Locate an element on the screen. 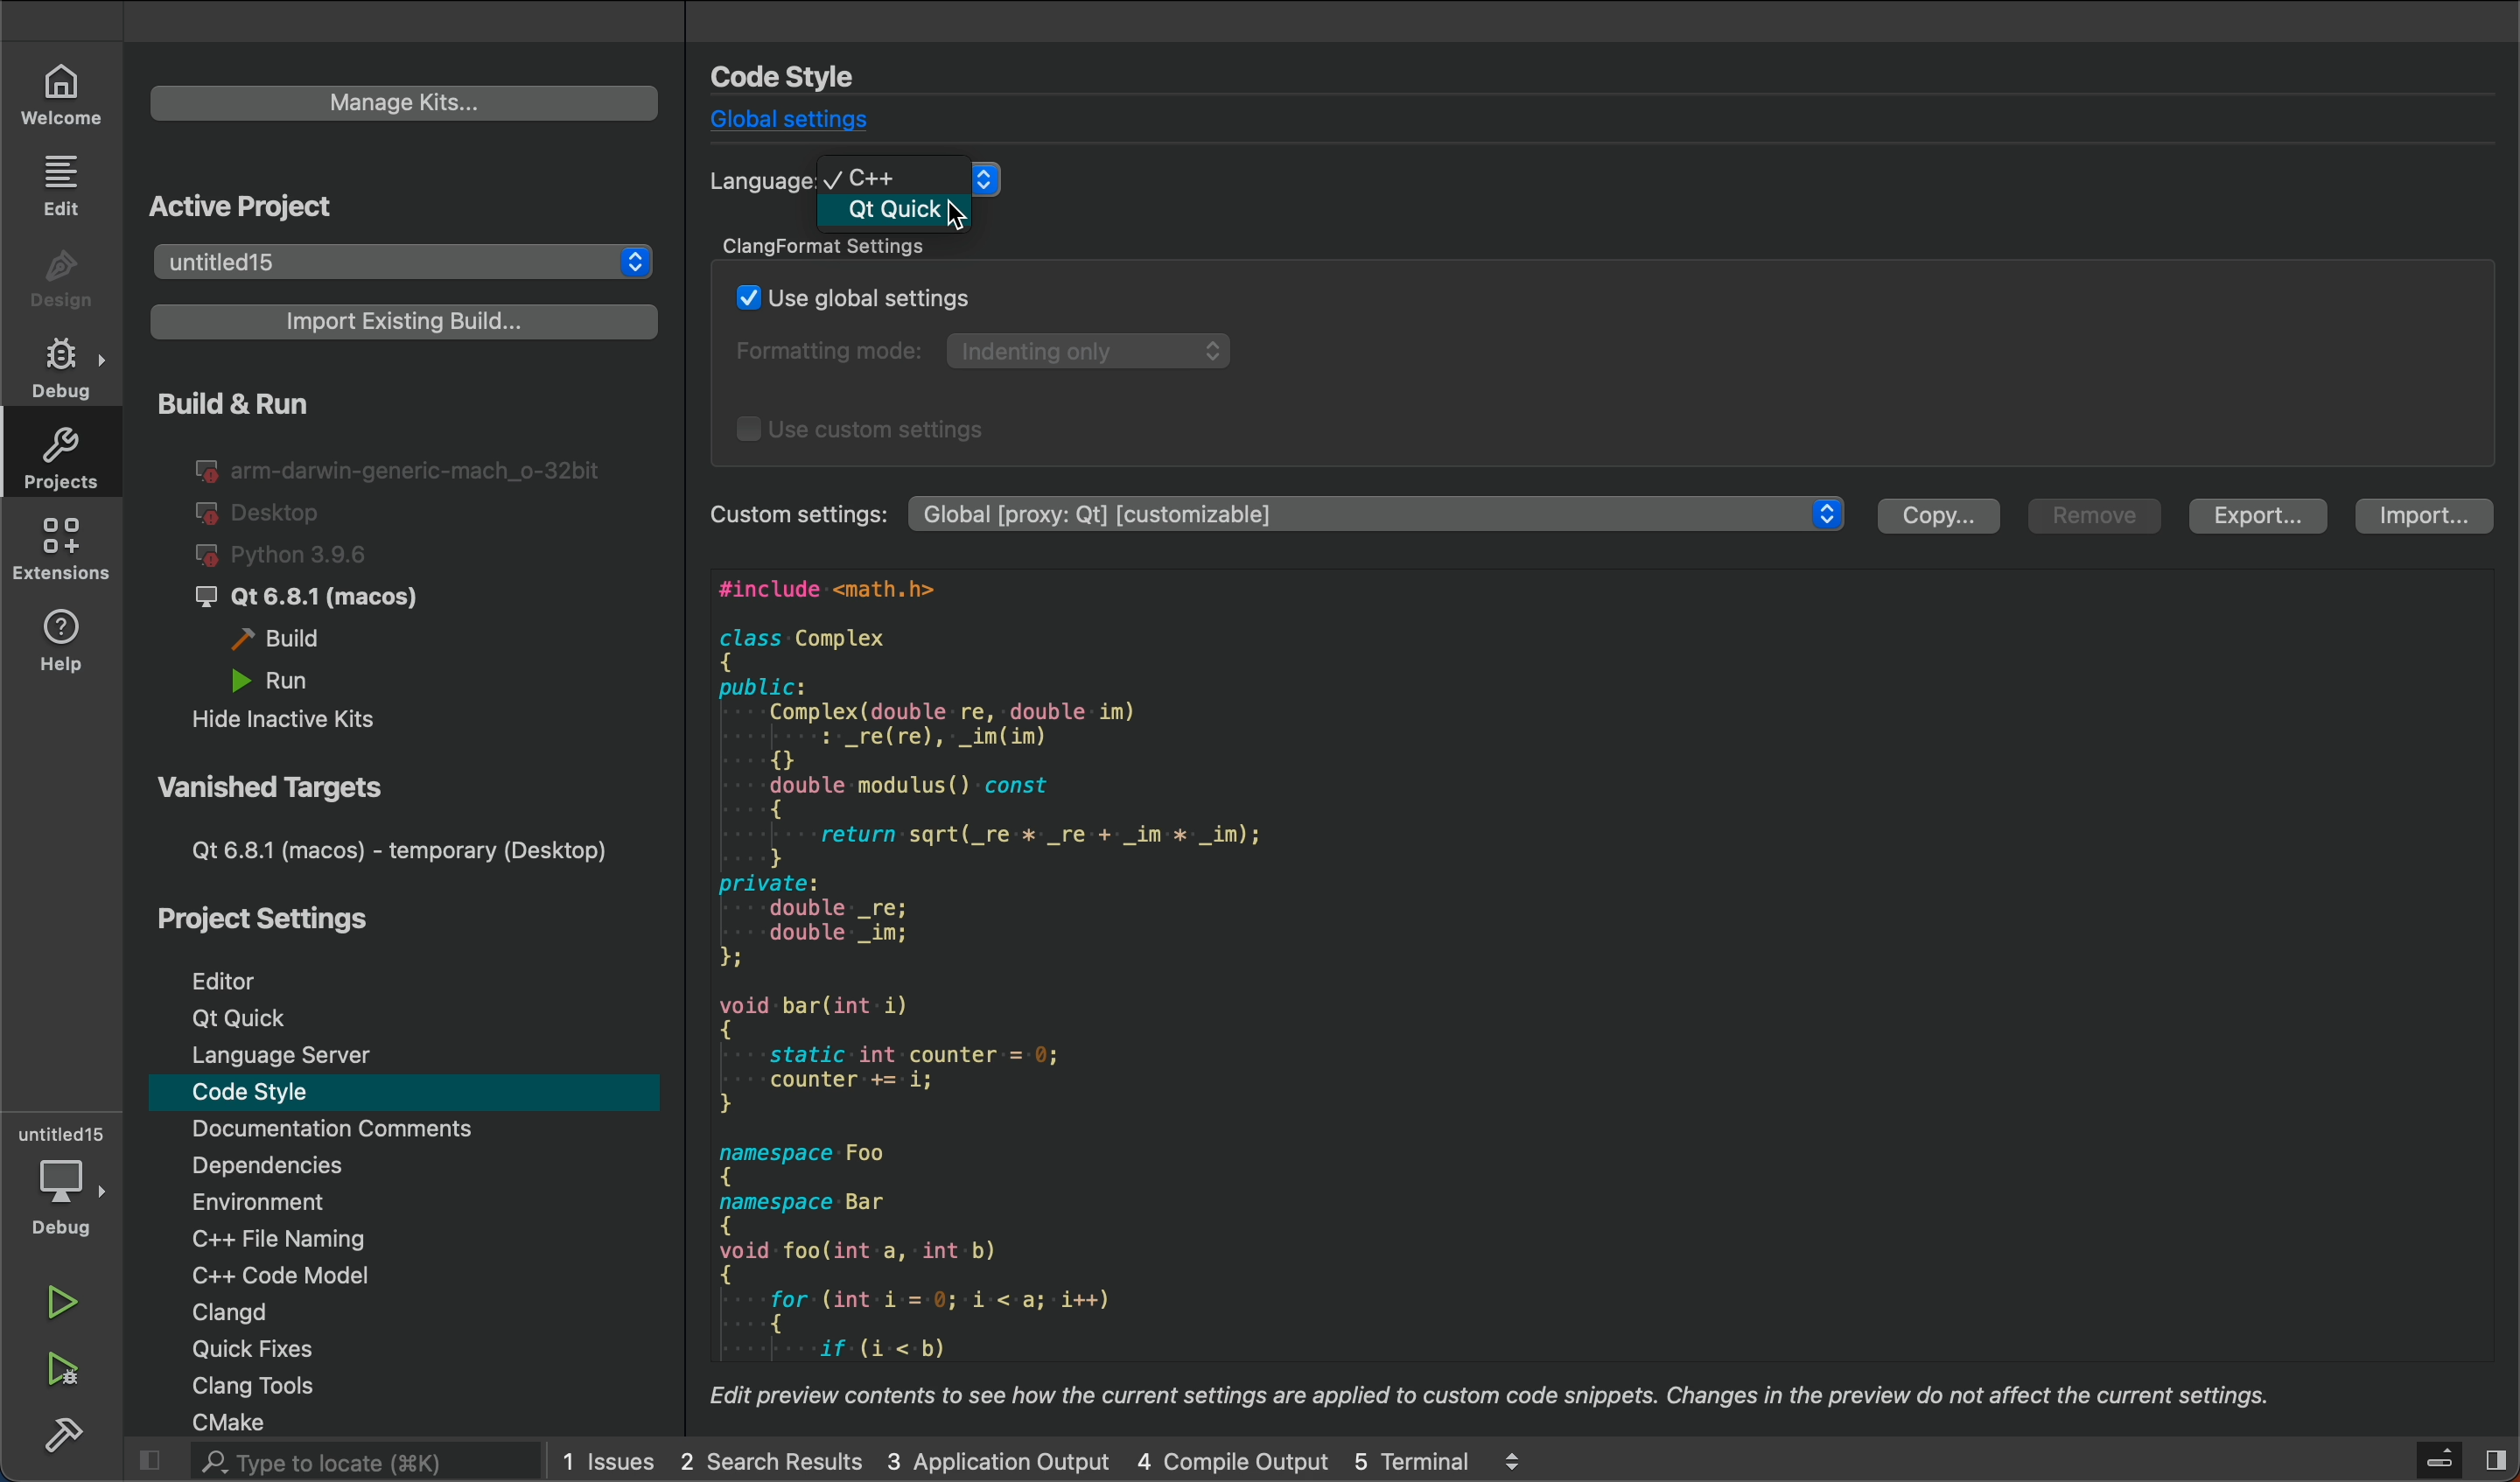 The width and height of the screenshot is (2520, 1482). help is located at coordinates (64, 646).